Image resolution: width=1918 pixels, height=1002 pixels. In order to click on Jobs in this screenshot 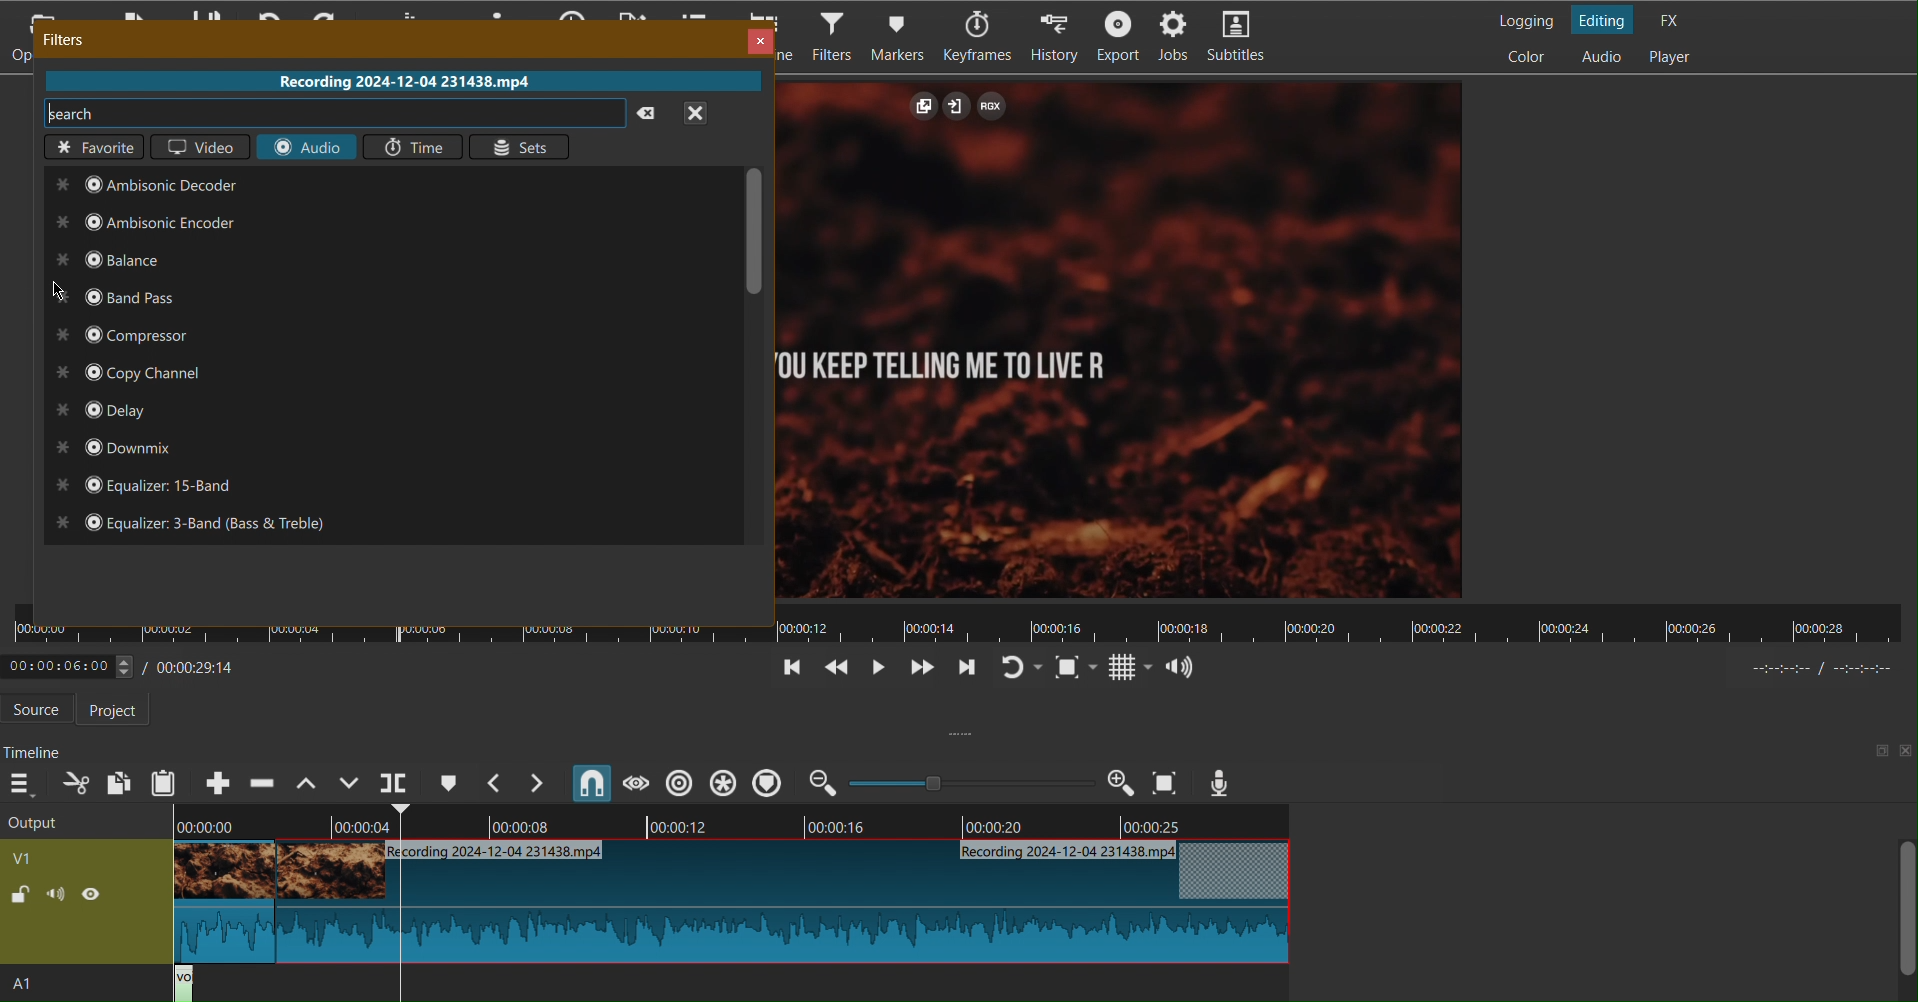, I will do `click(1176, 38)`.